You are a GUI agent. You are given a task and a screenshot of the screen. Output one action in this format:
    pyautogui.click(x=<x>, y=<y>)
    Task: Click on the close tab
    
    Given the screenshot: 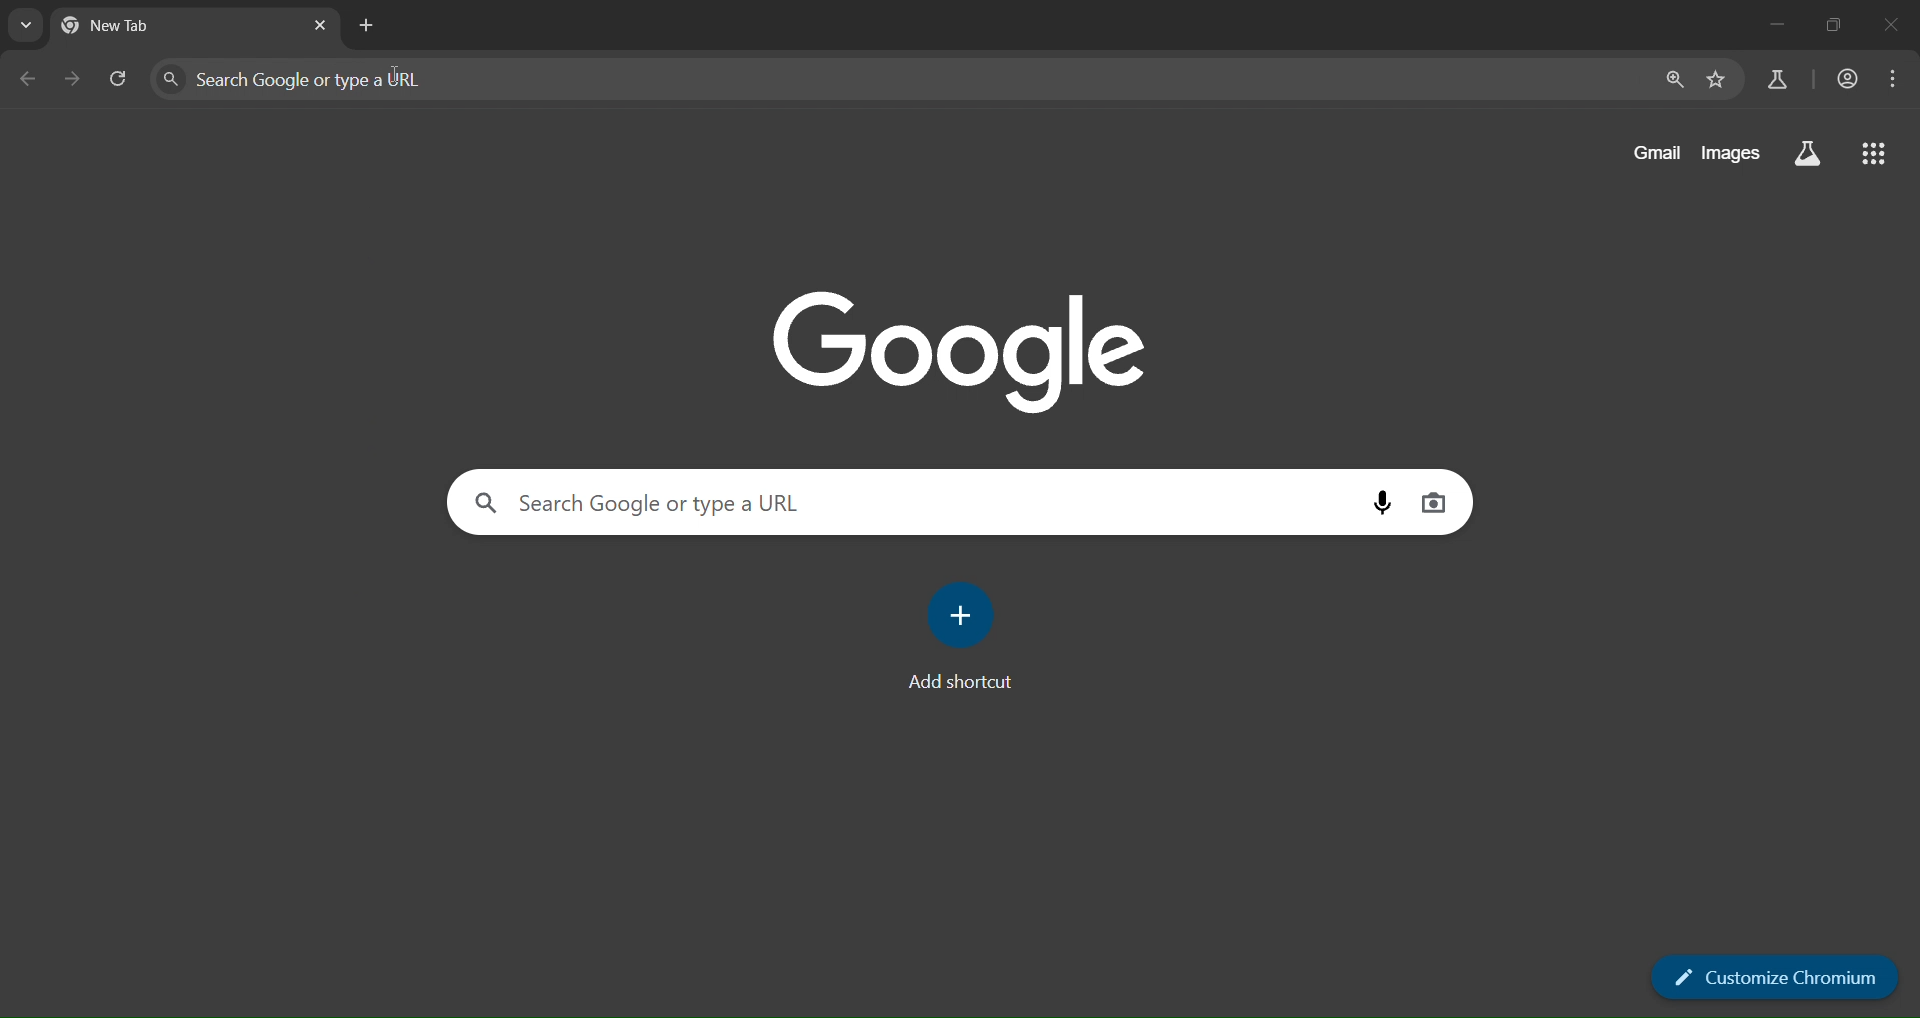 What is the action you would take?
    pyautogui.click(x=320, y=25)
    